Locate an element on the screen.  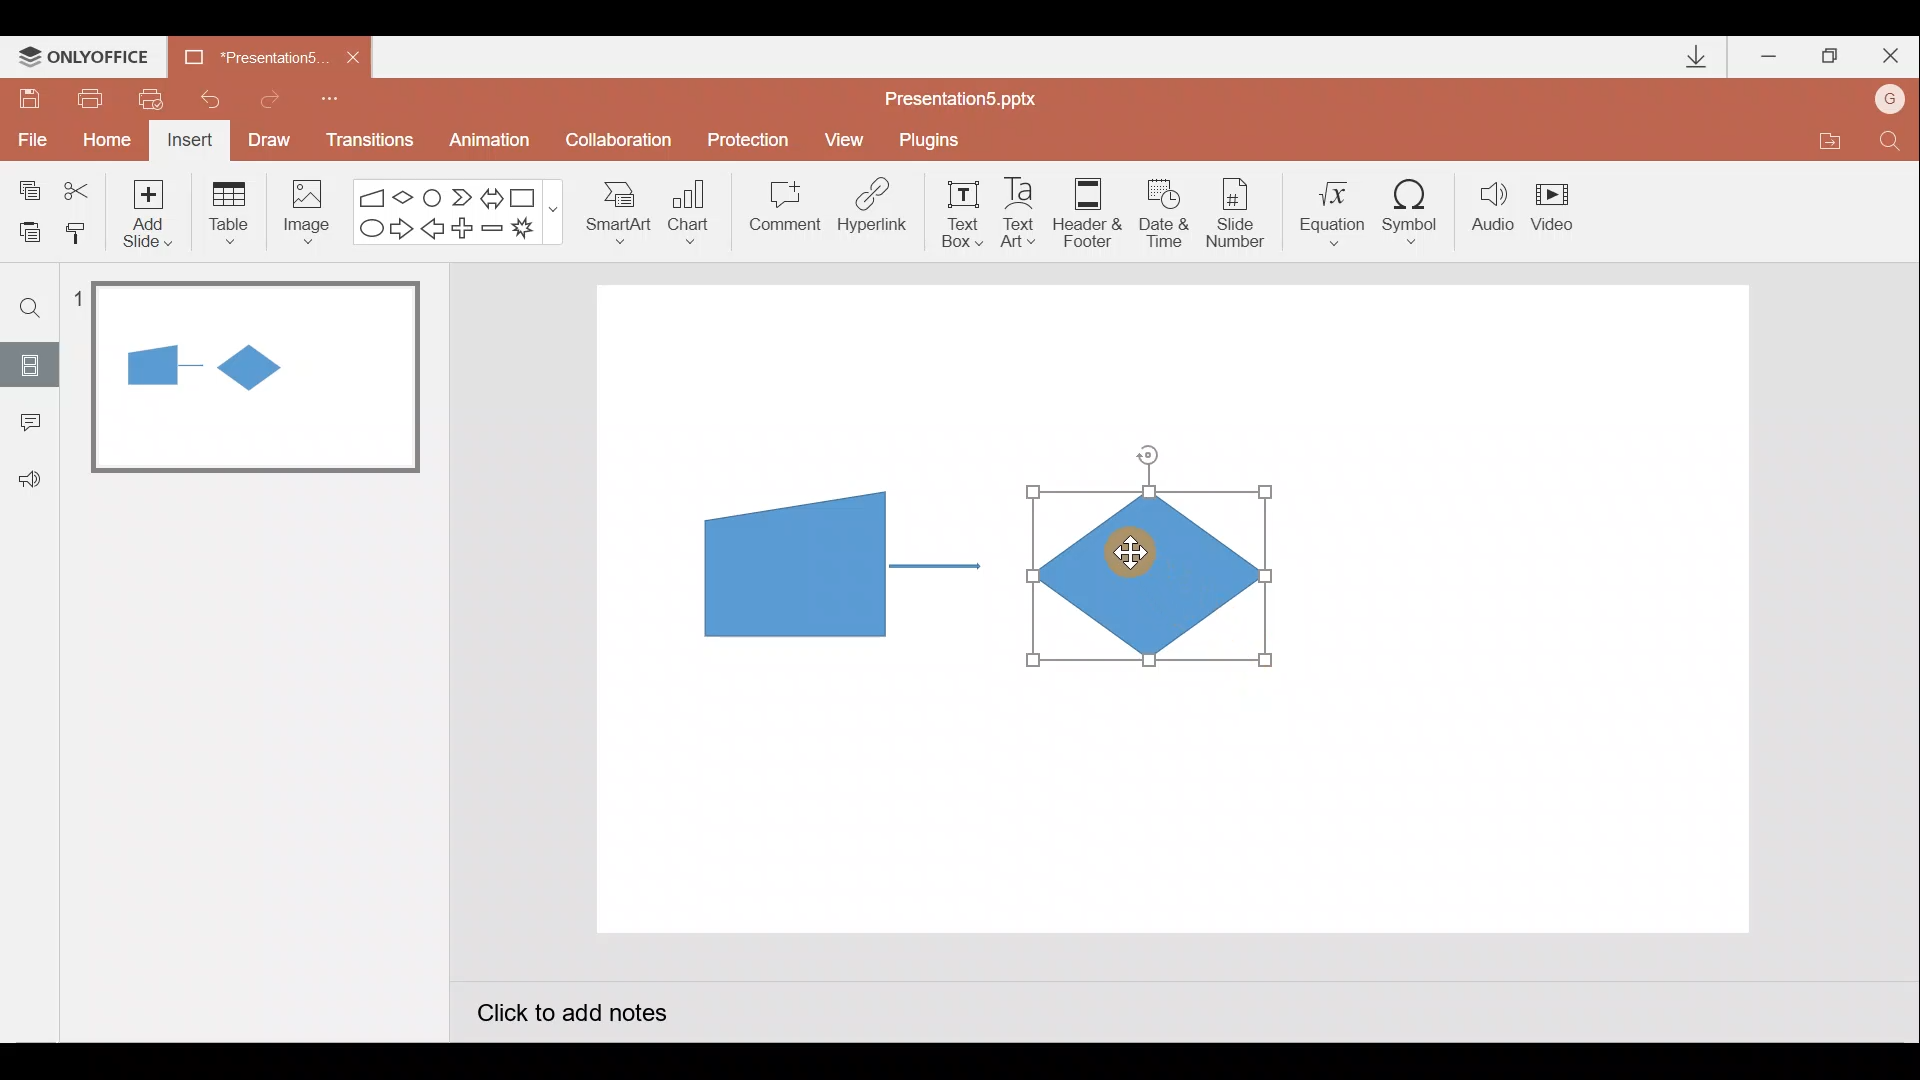
Save is located at coordinates (28, 95).